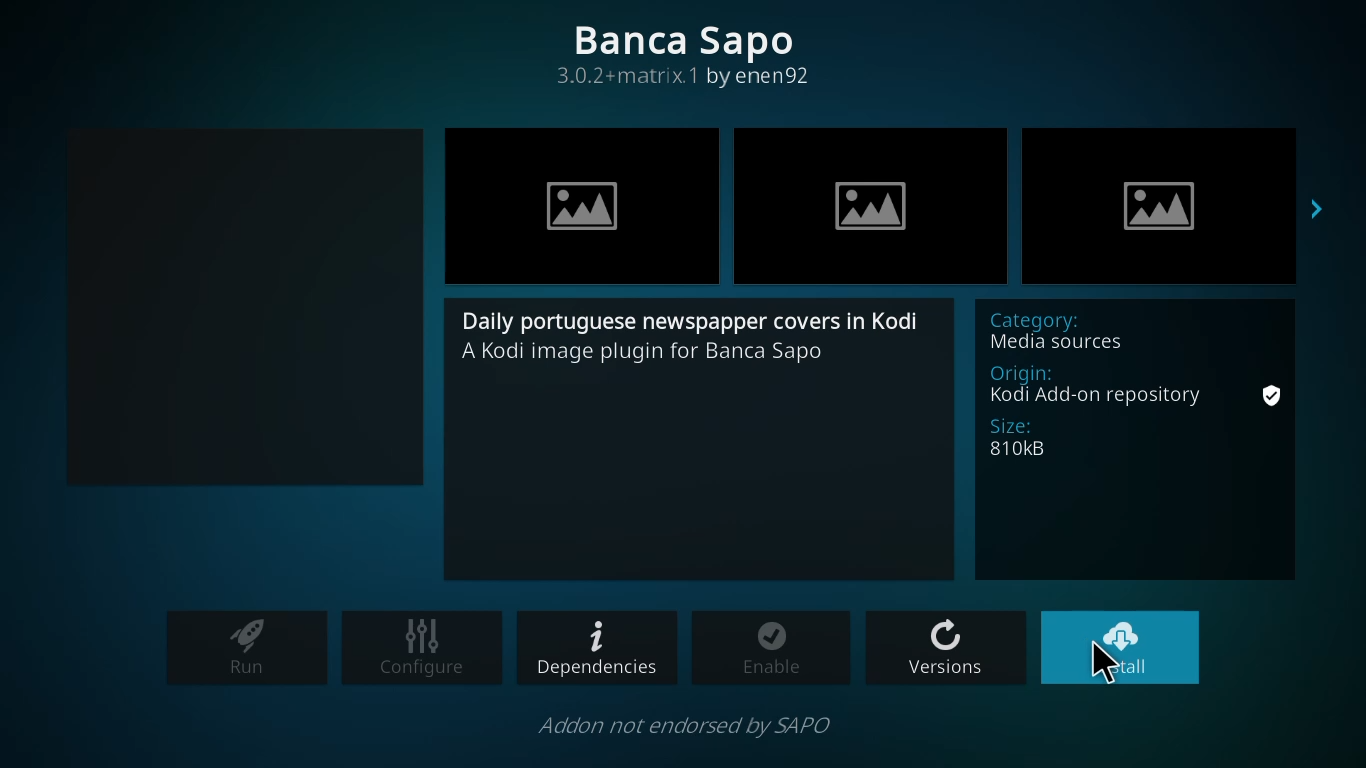 The image size is (1366, 768). What do you see at coordinates (581, 206) in the screenshot?
I see `image` at bounding box center [581, 206].